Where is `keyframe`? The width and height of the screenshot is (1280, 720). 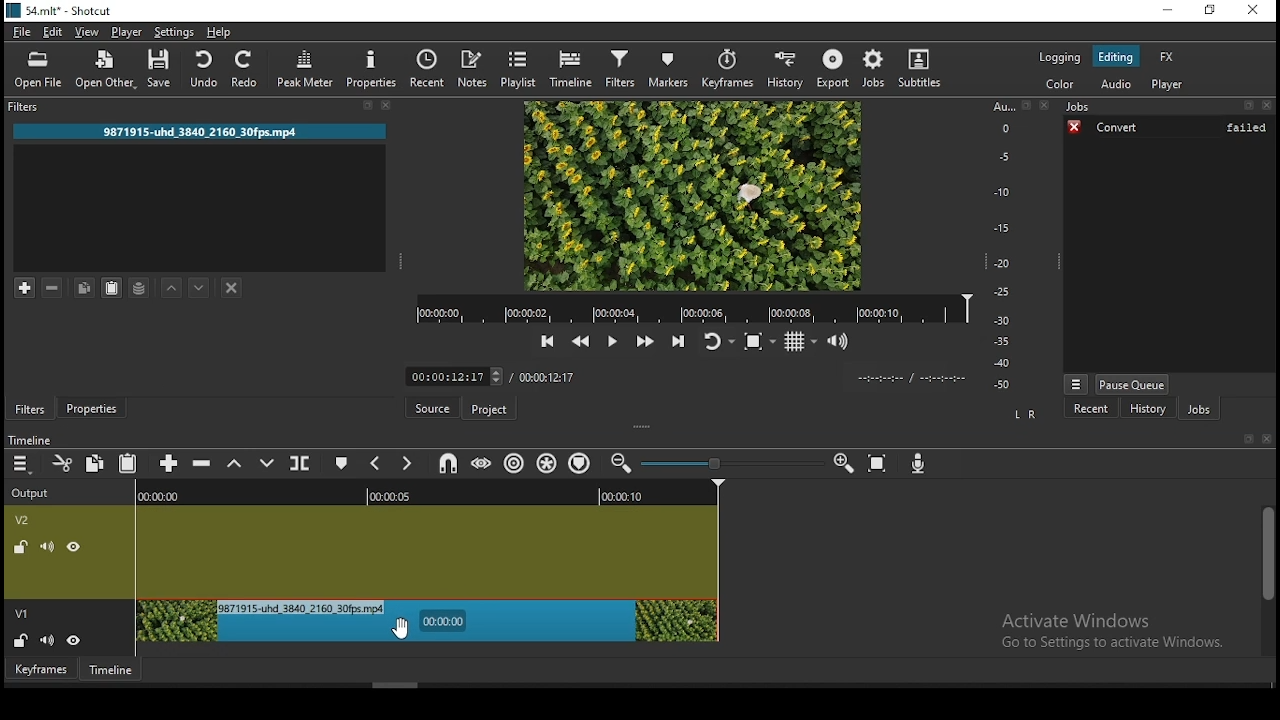 keyframe is located at coordinates (42, 670).